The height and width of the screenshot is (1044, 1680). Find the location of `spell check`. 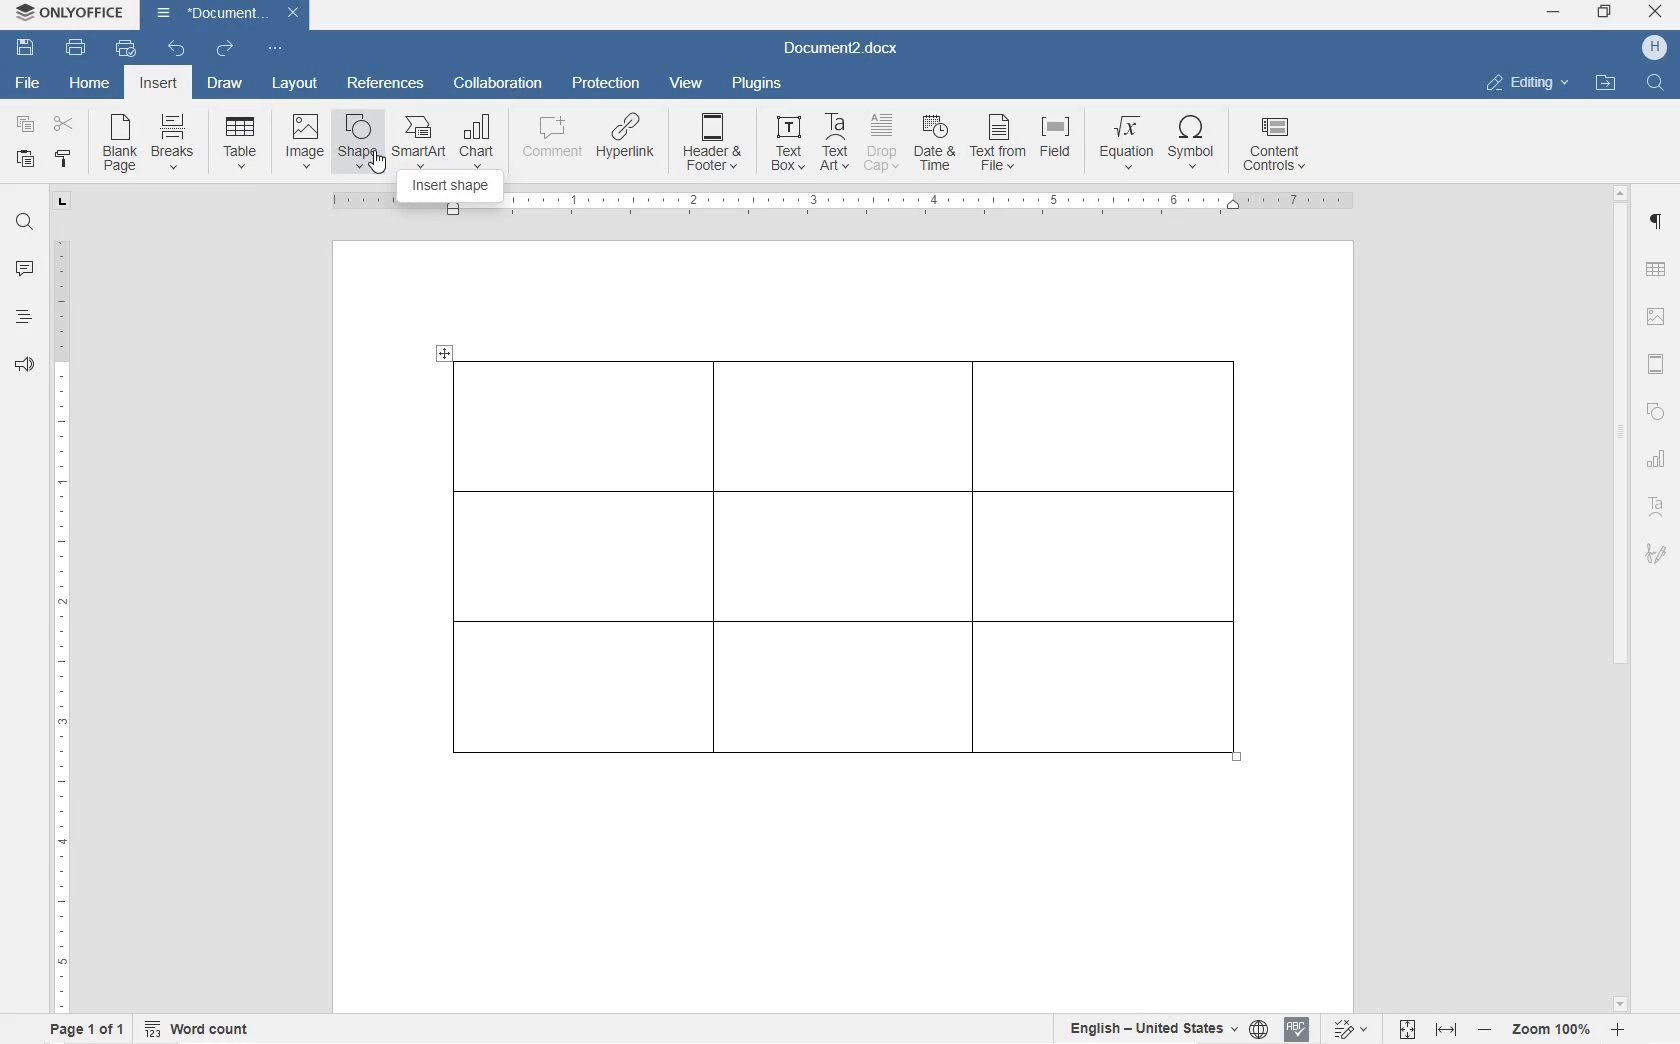

spell check is located at coordinates (1297, 1031).